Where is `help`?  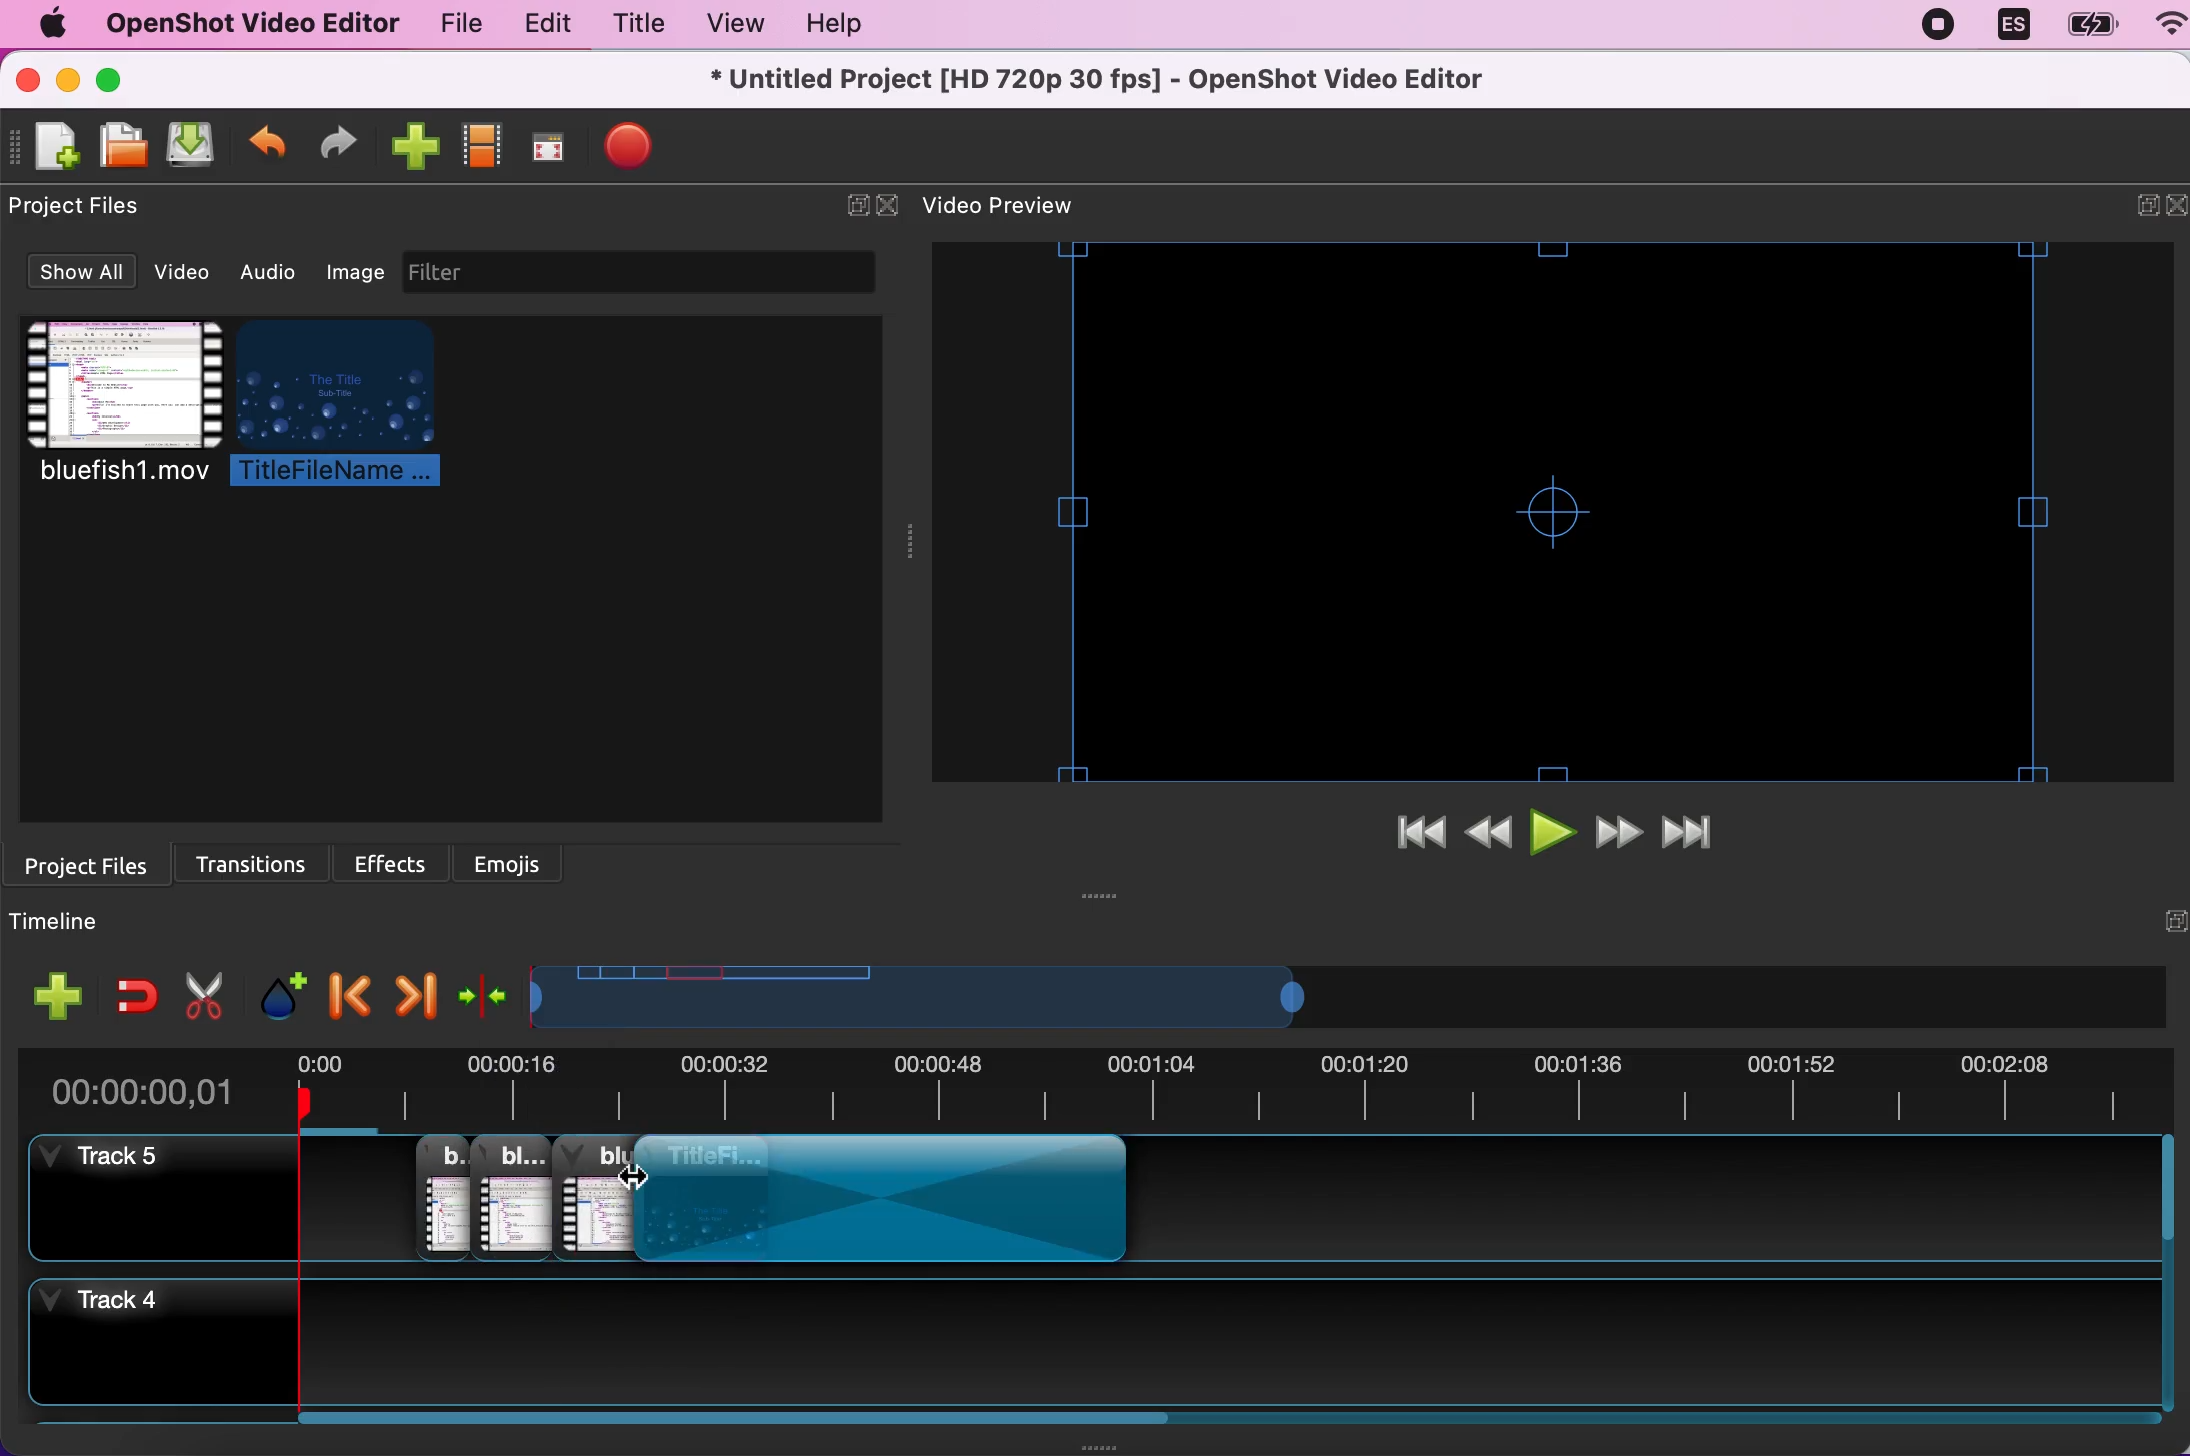
help is located at coordinates (825, 27).